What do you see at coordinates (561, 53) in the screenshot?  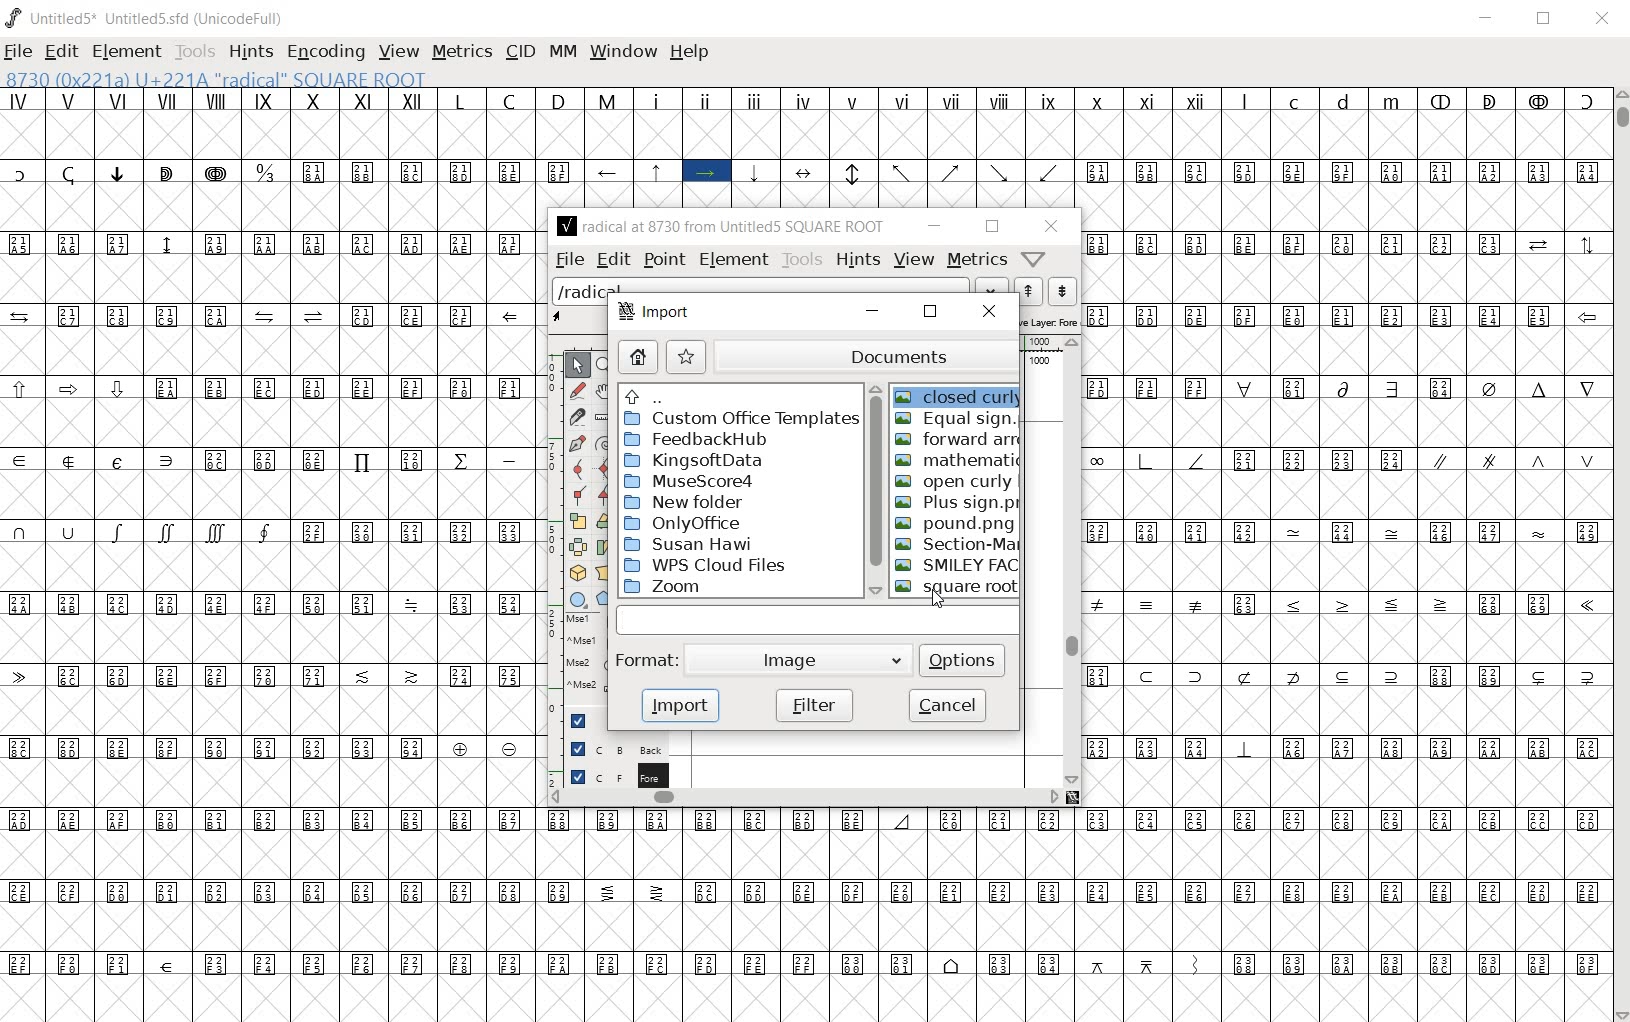 I see `MM` at bounding box center [561, 53].